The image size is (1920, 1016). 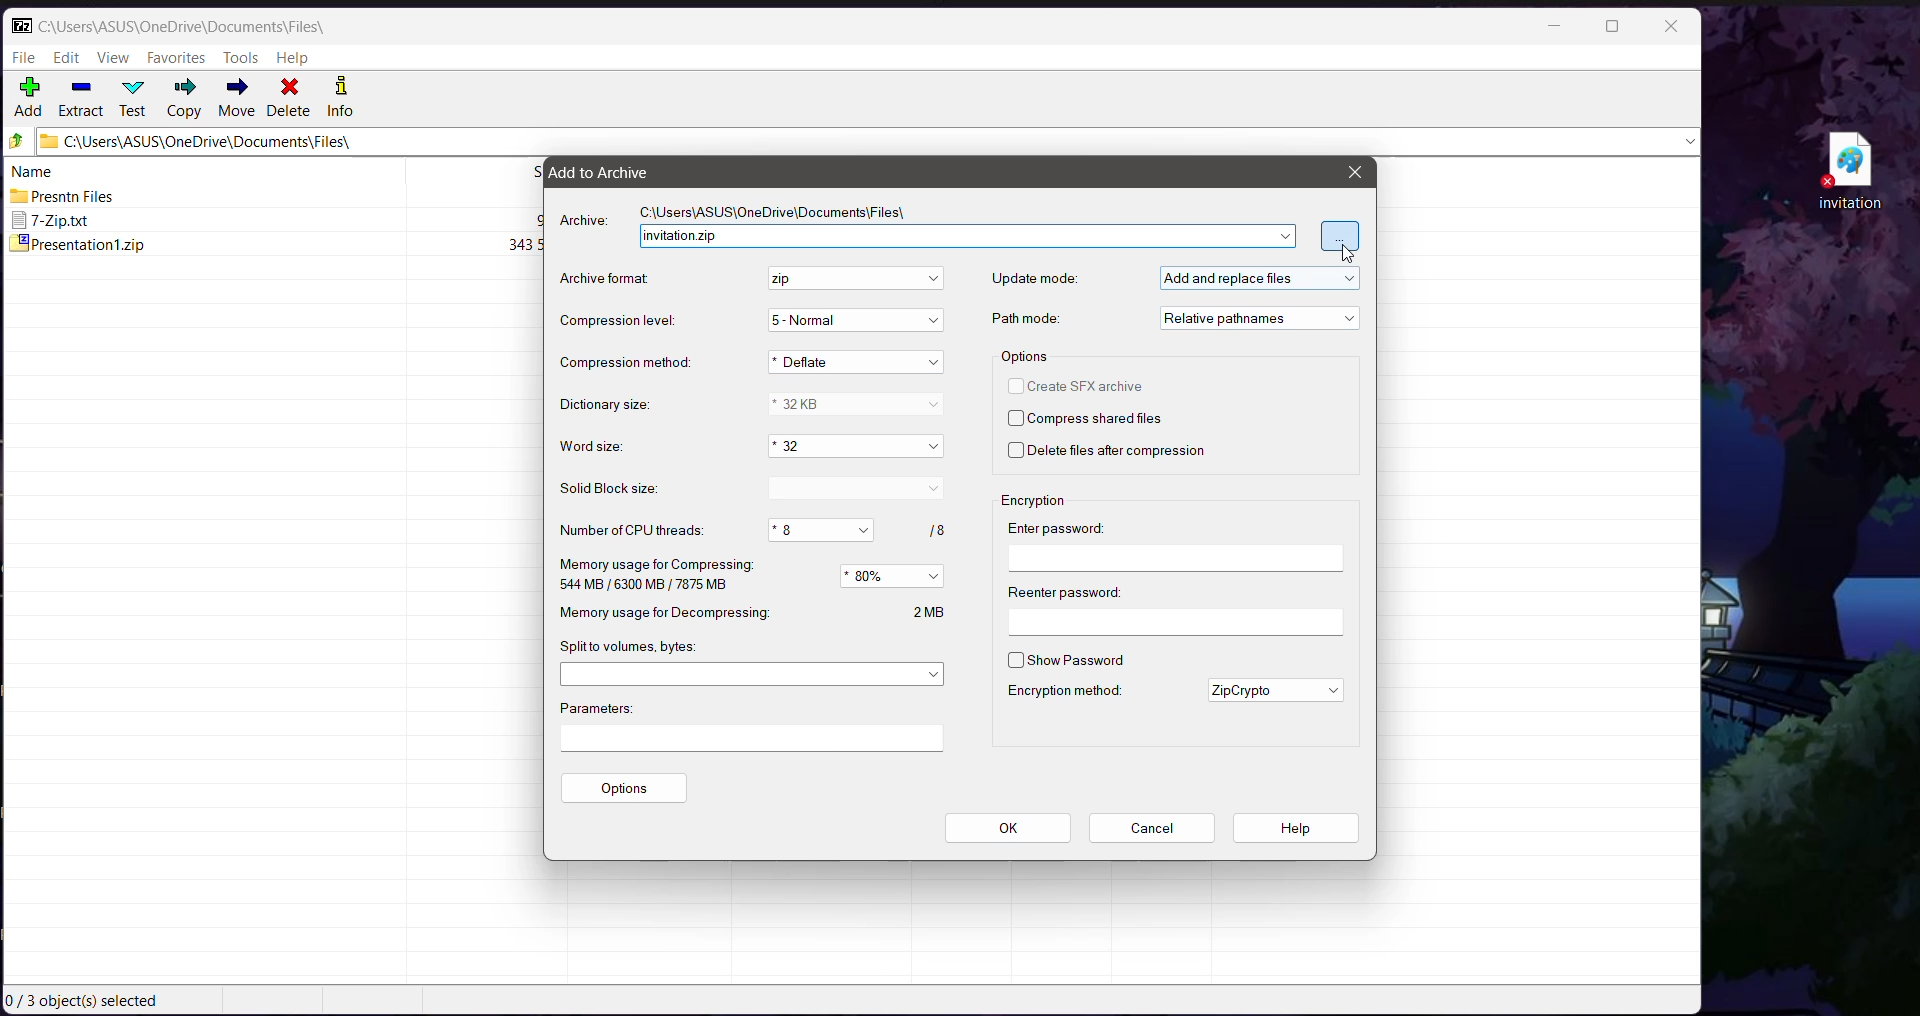 What do you see at coordinates (758, 724) in the screenshot?
I see `Parameters` at bounding box center [758, 724].